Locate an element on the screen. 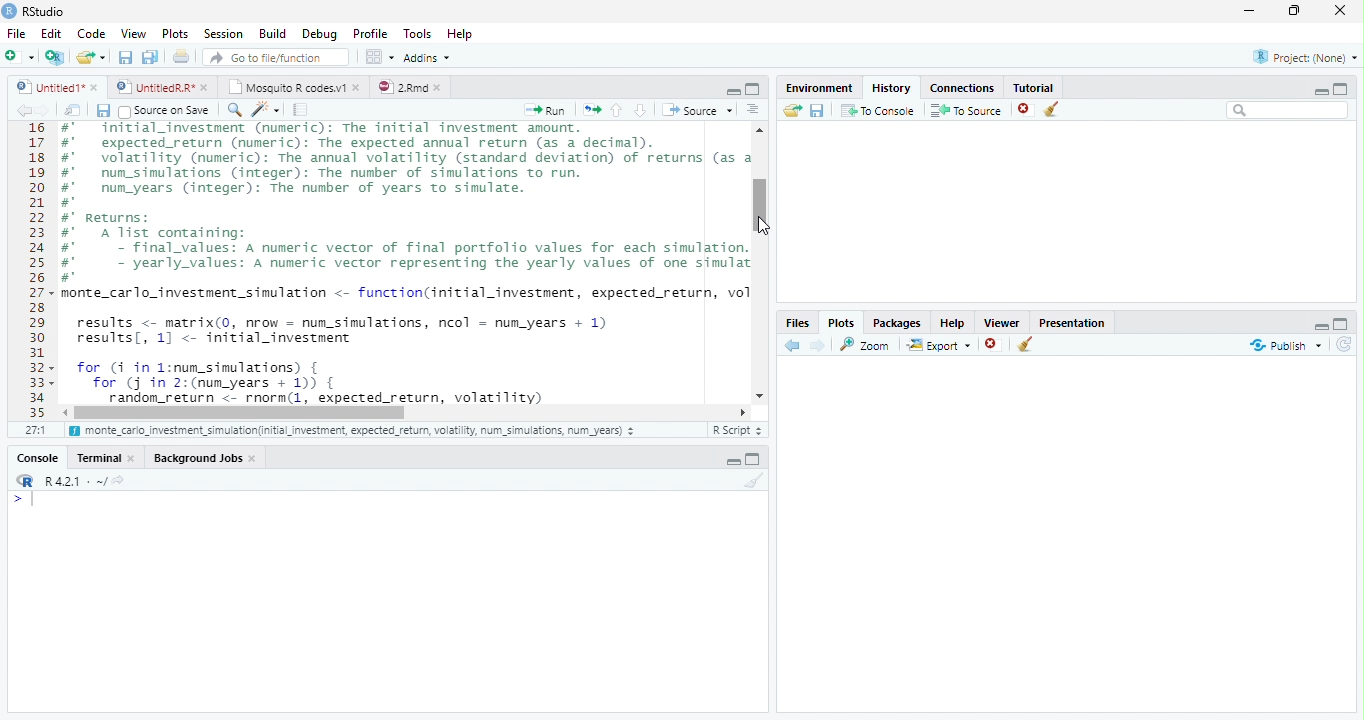  Open in new window is located at coordinates (73, 110).